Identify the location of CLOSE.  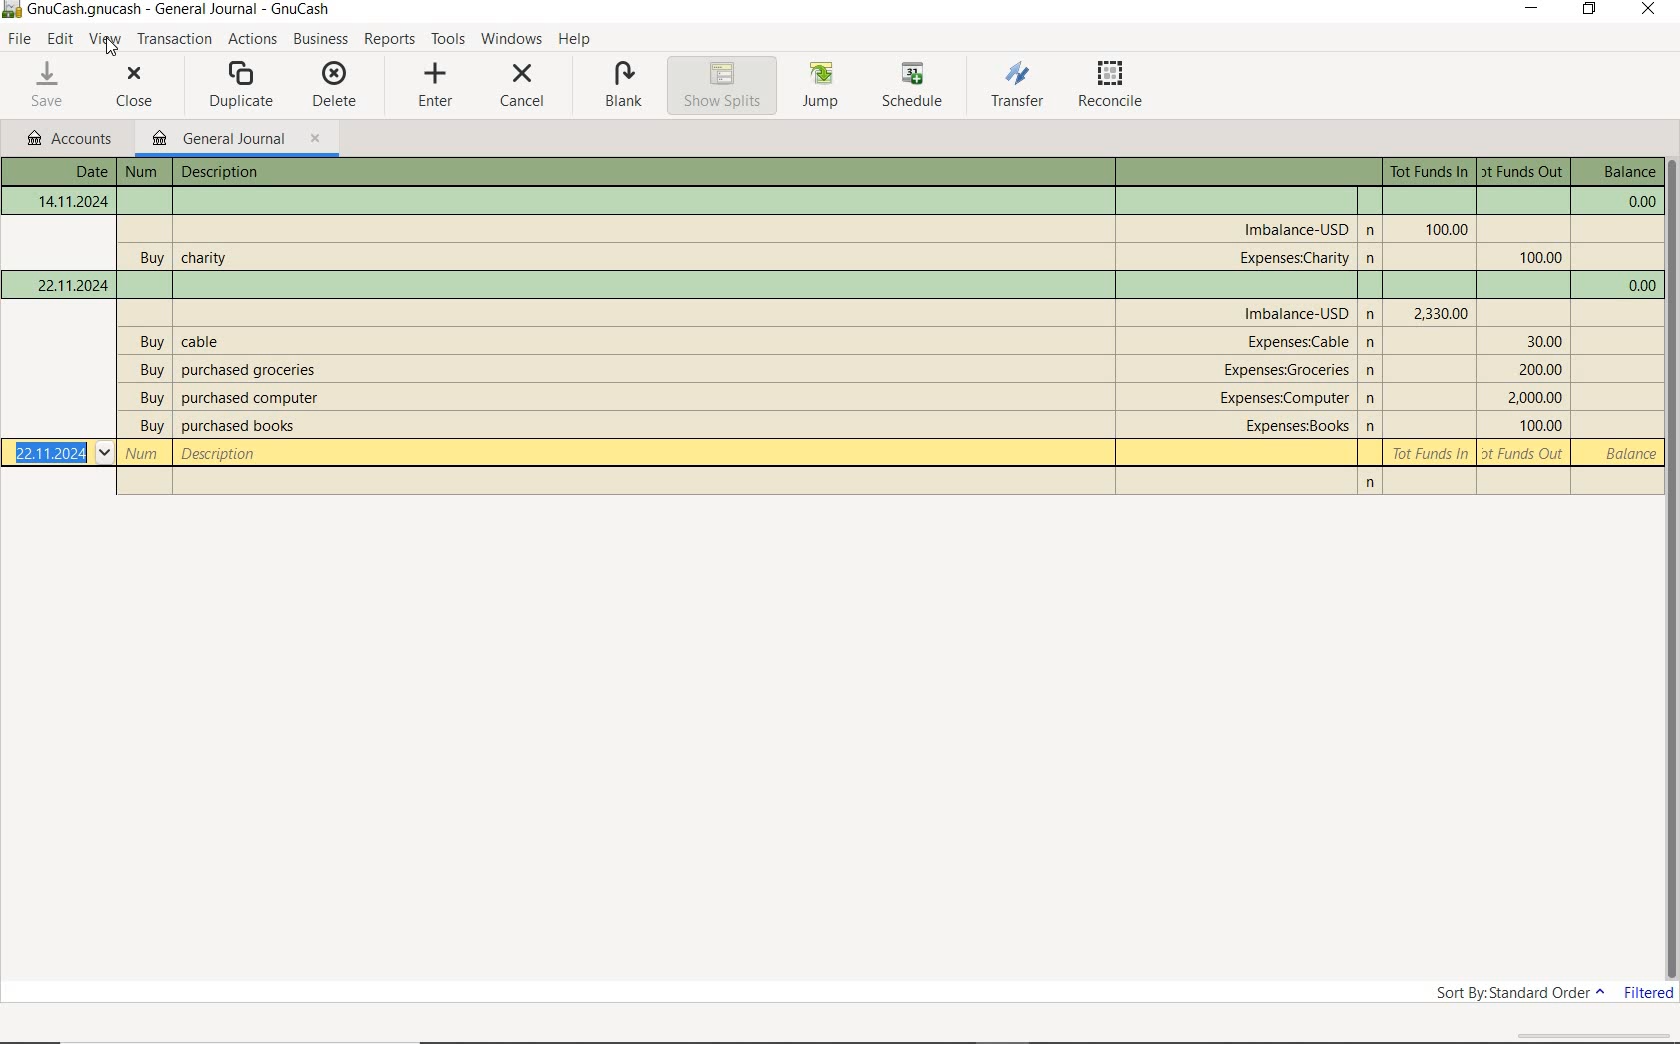
(136, 86).